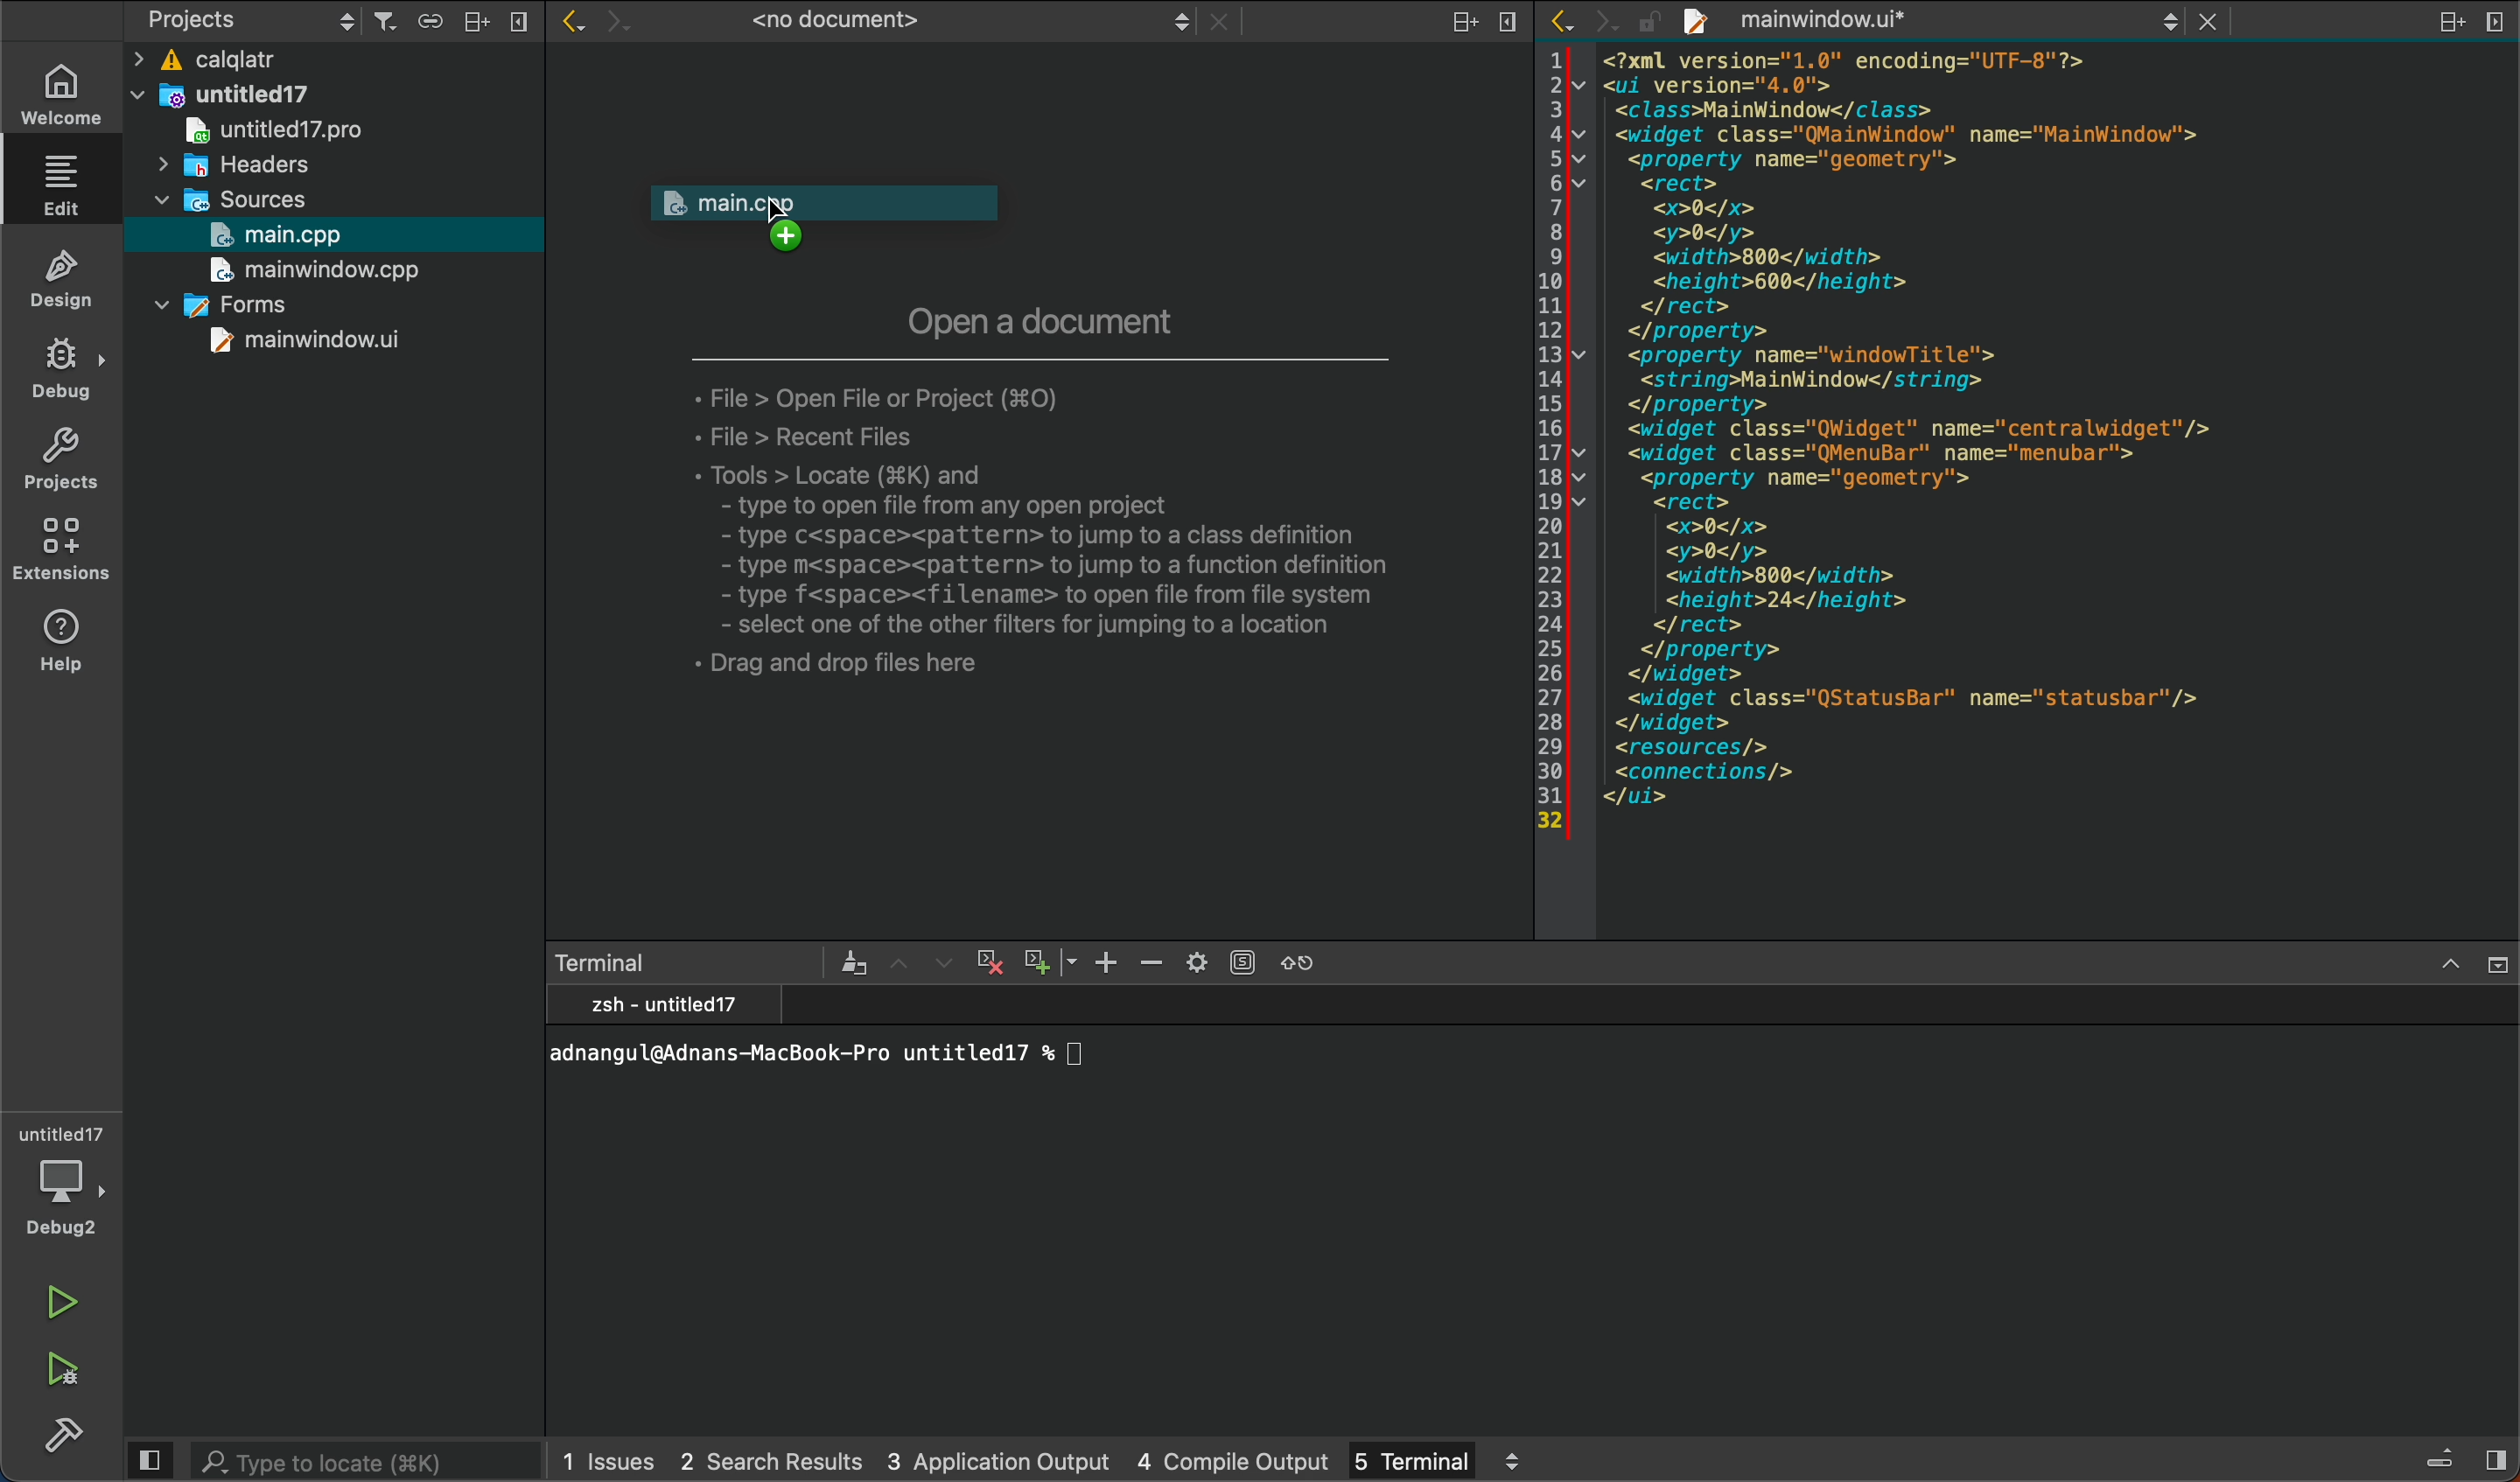 Image resolution: width=2520 pixels, height=1482 pixels. What do you see at coordinates (64, 457) in the screenshot?
I see `projects` at bounding box center [64, 457].